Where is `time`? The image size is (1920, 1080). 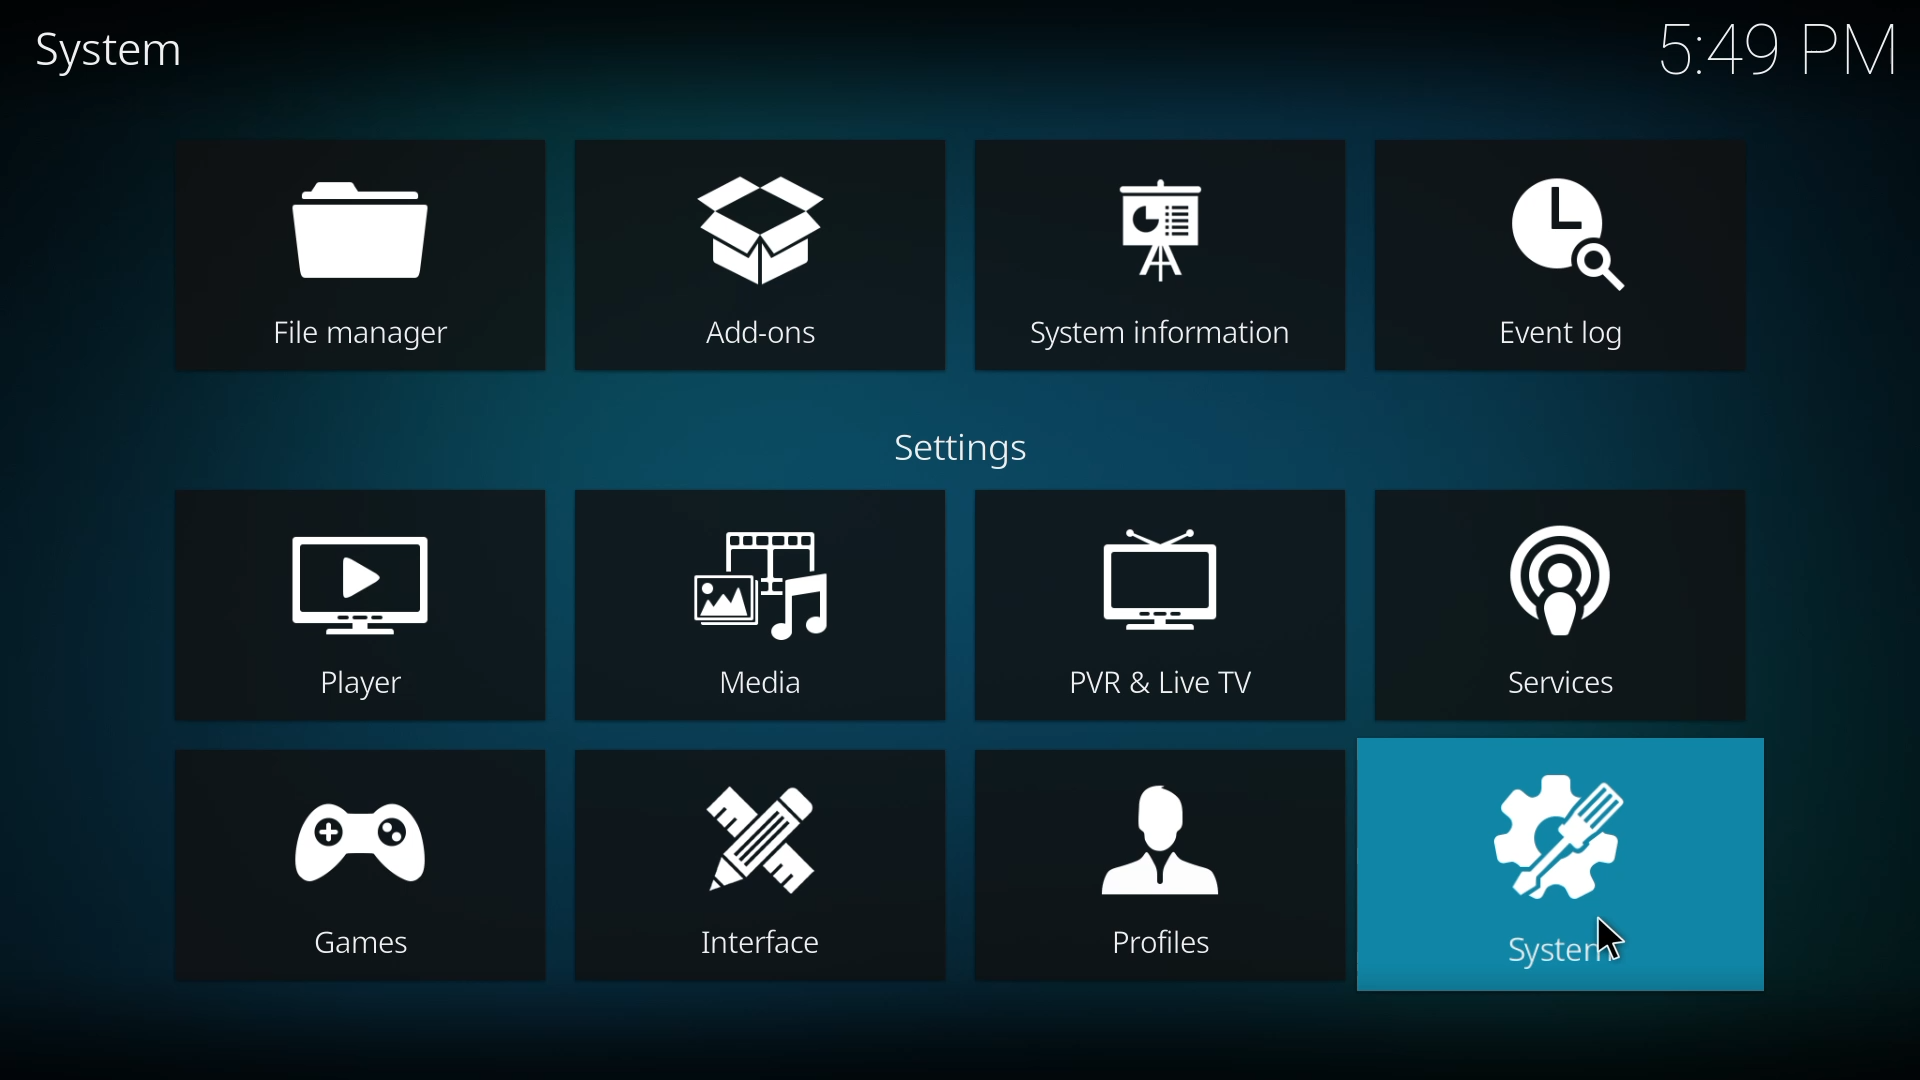
time is located at coordinates (1779, 48).